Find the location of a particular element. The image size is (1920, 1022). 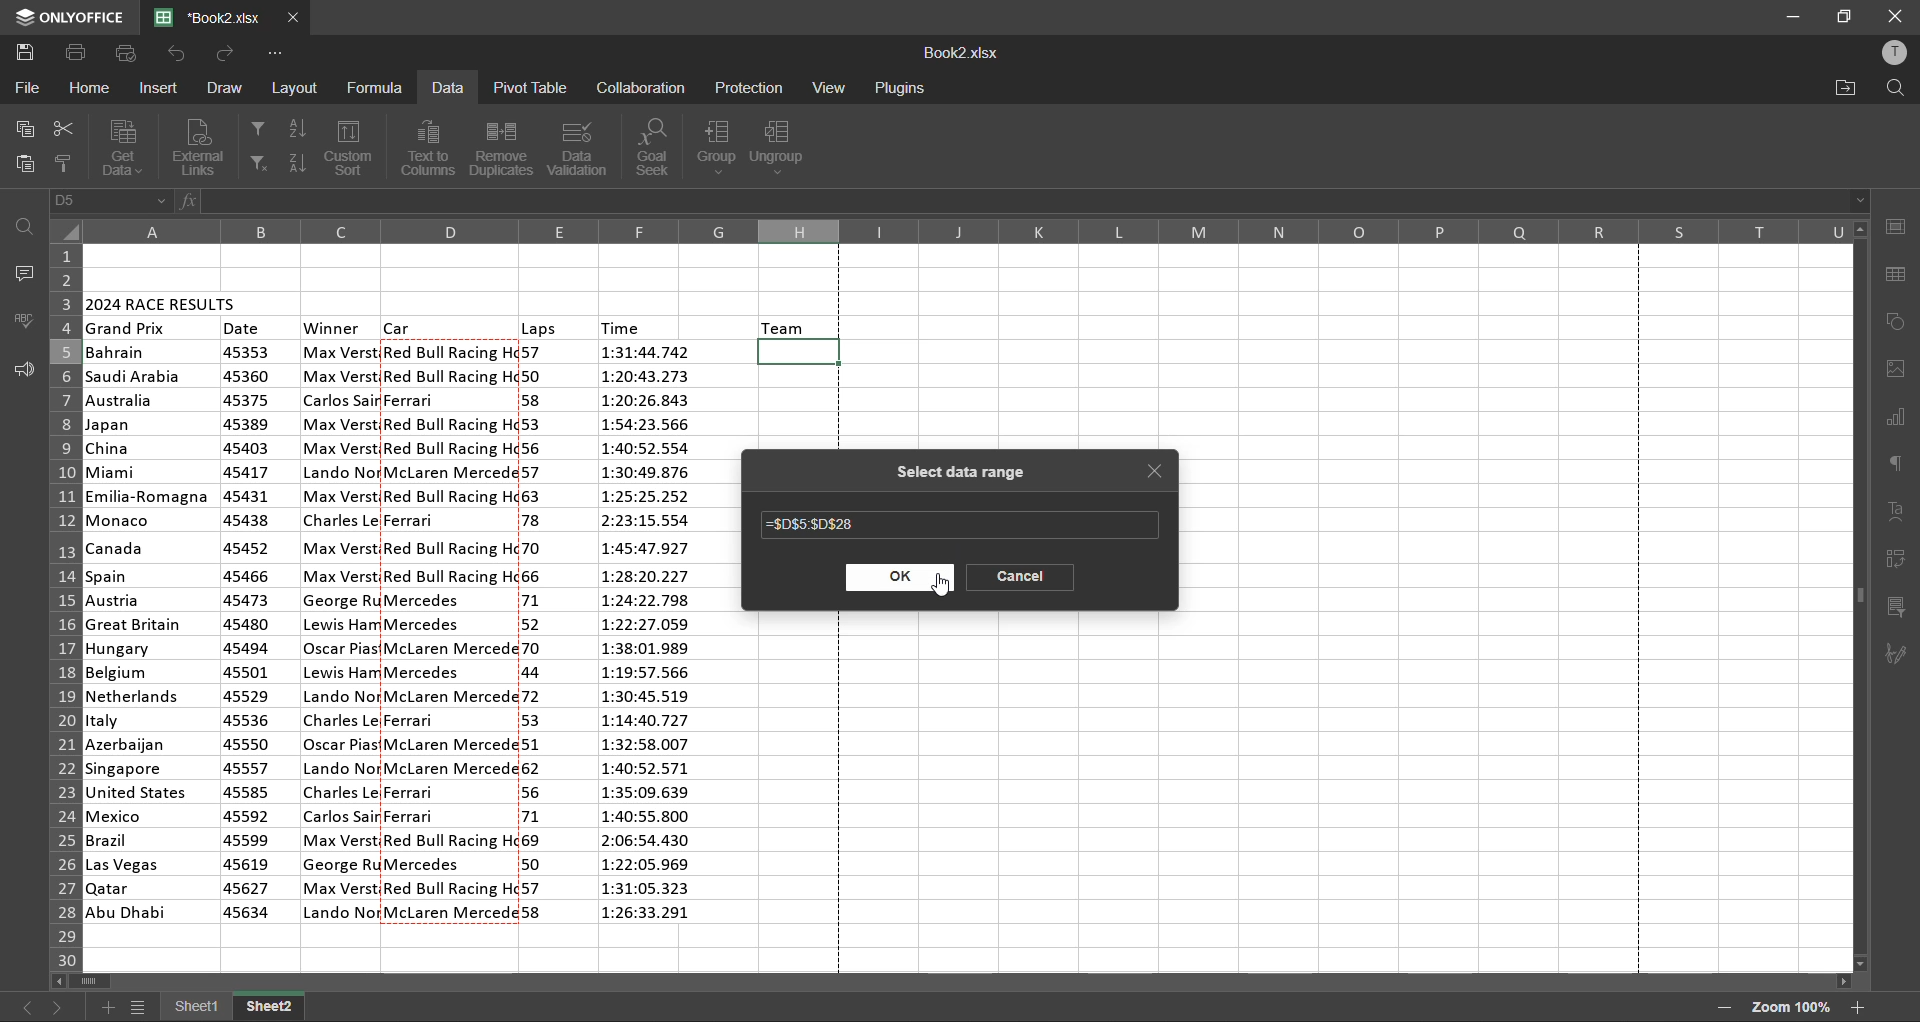

filename is located at coordinates (961, 55).